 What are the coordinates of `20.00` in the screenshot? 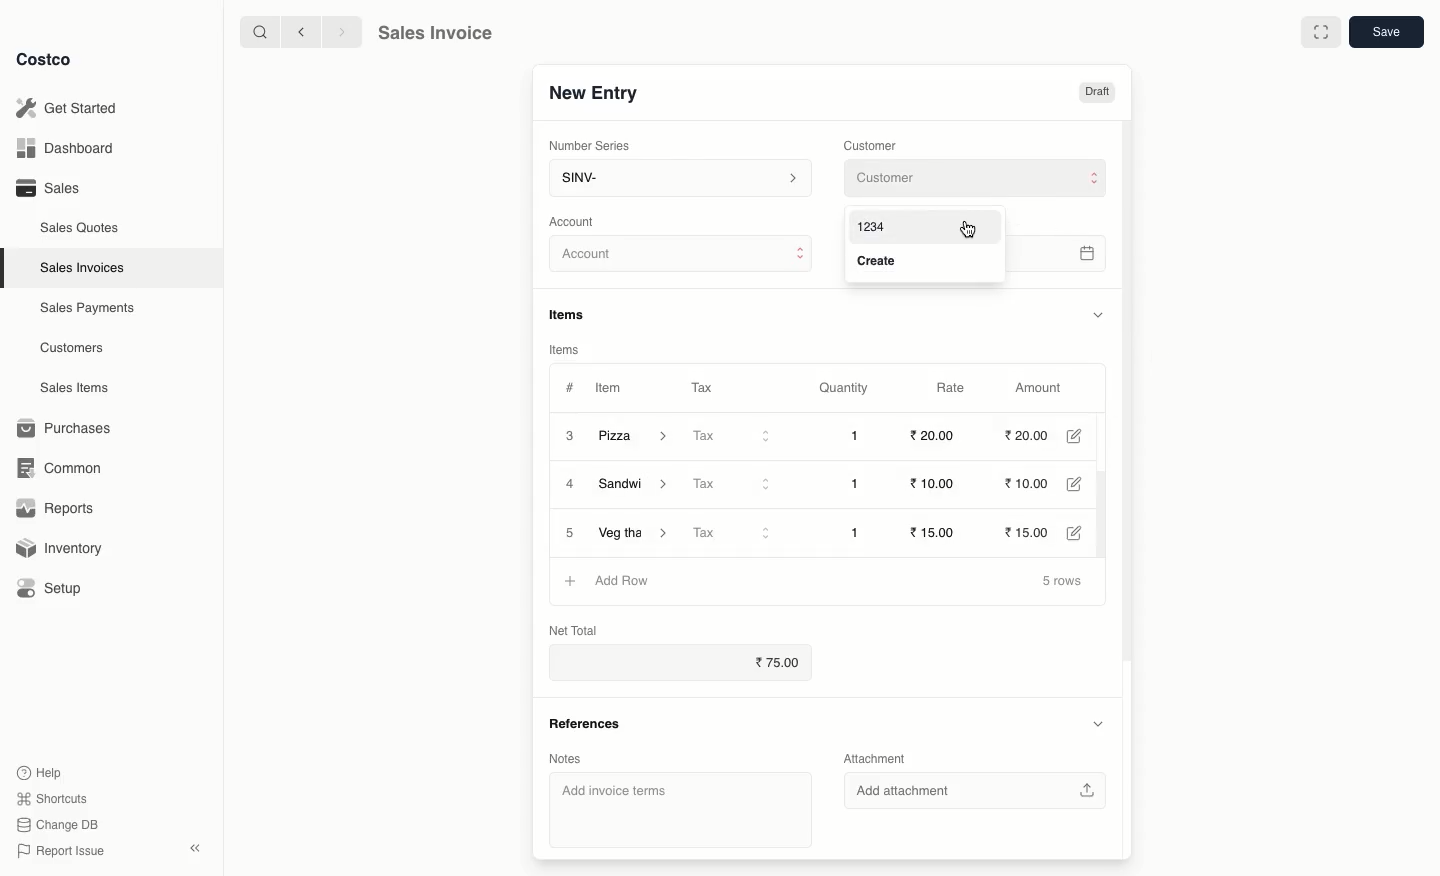 It's located at (931, 436).